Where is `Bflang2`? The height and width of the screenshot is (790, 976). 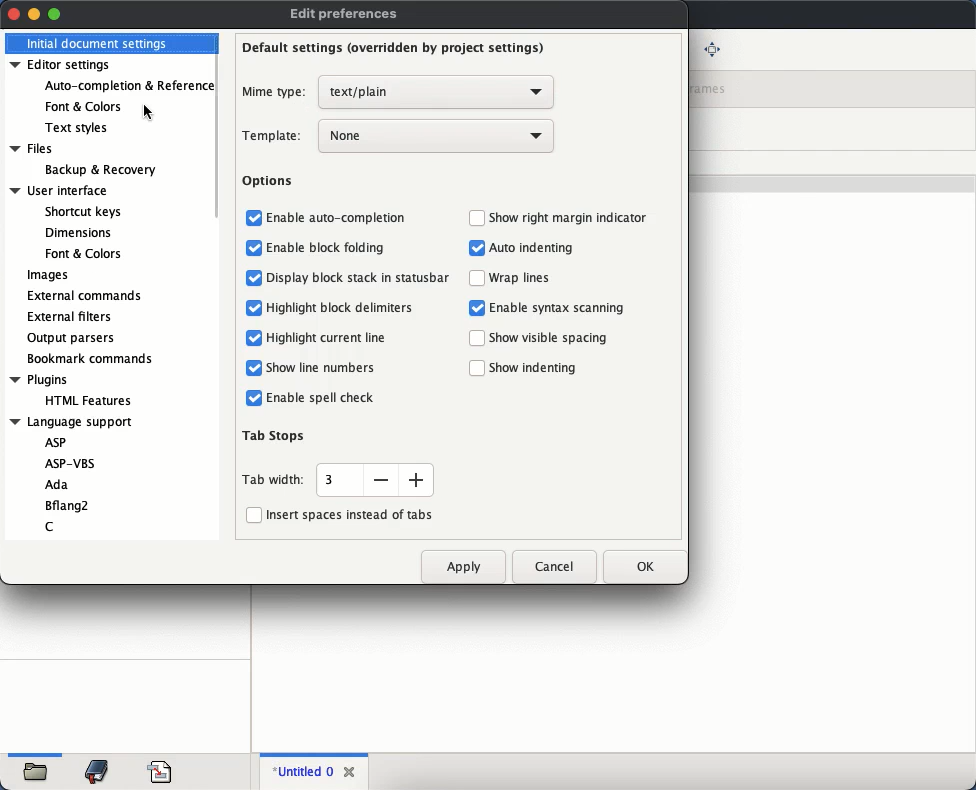 Bflang2 is located at coordinates (69, 505).